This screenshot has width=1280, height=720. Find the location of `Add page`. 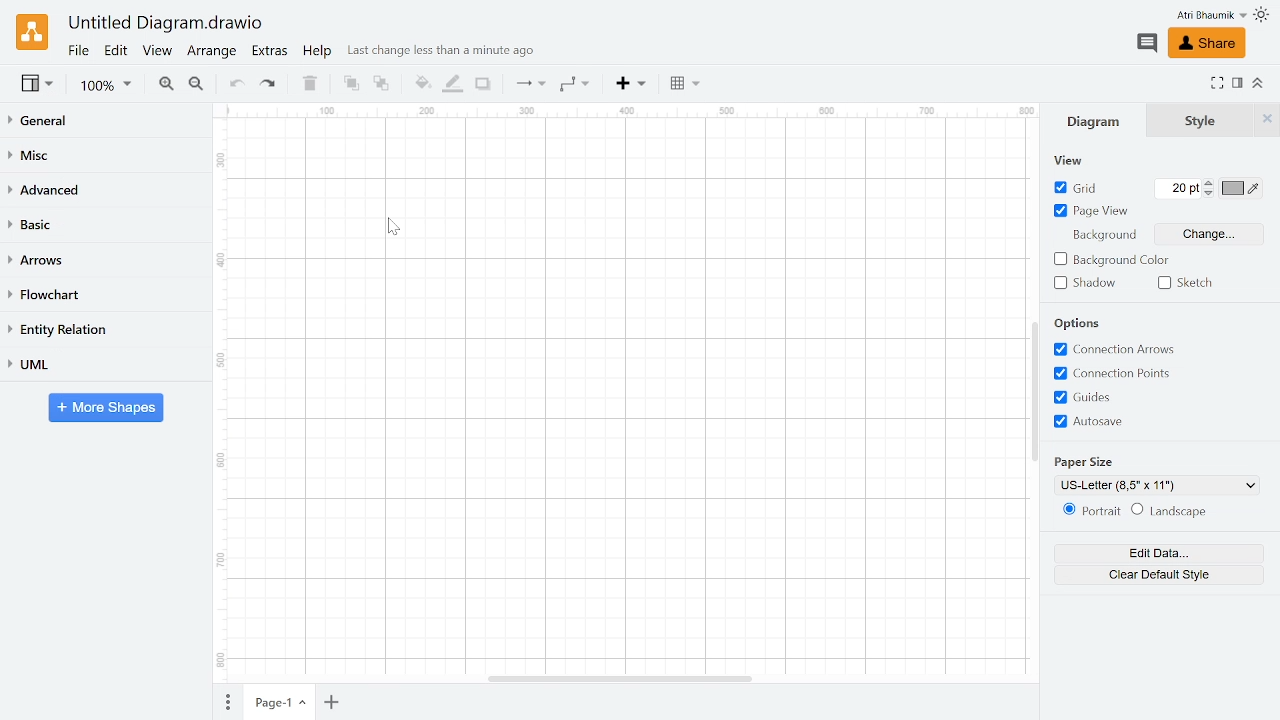

Add page is located at coordinates (335, 701).